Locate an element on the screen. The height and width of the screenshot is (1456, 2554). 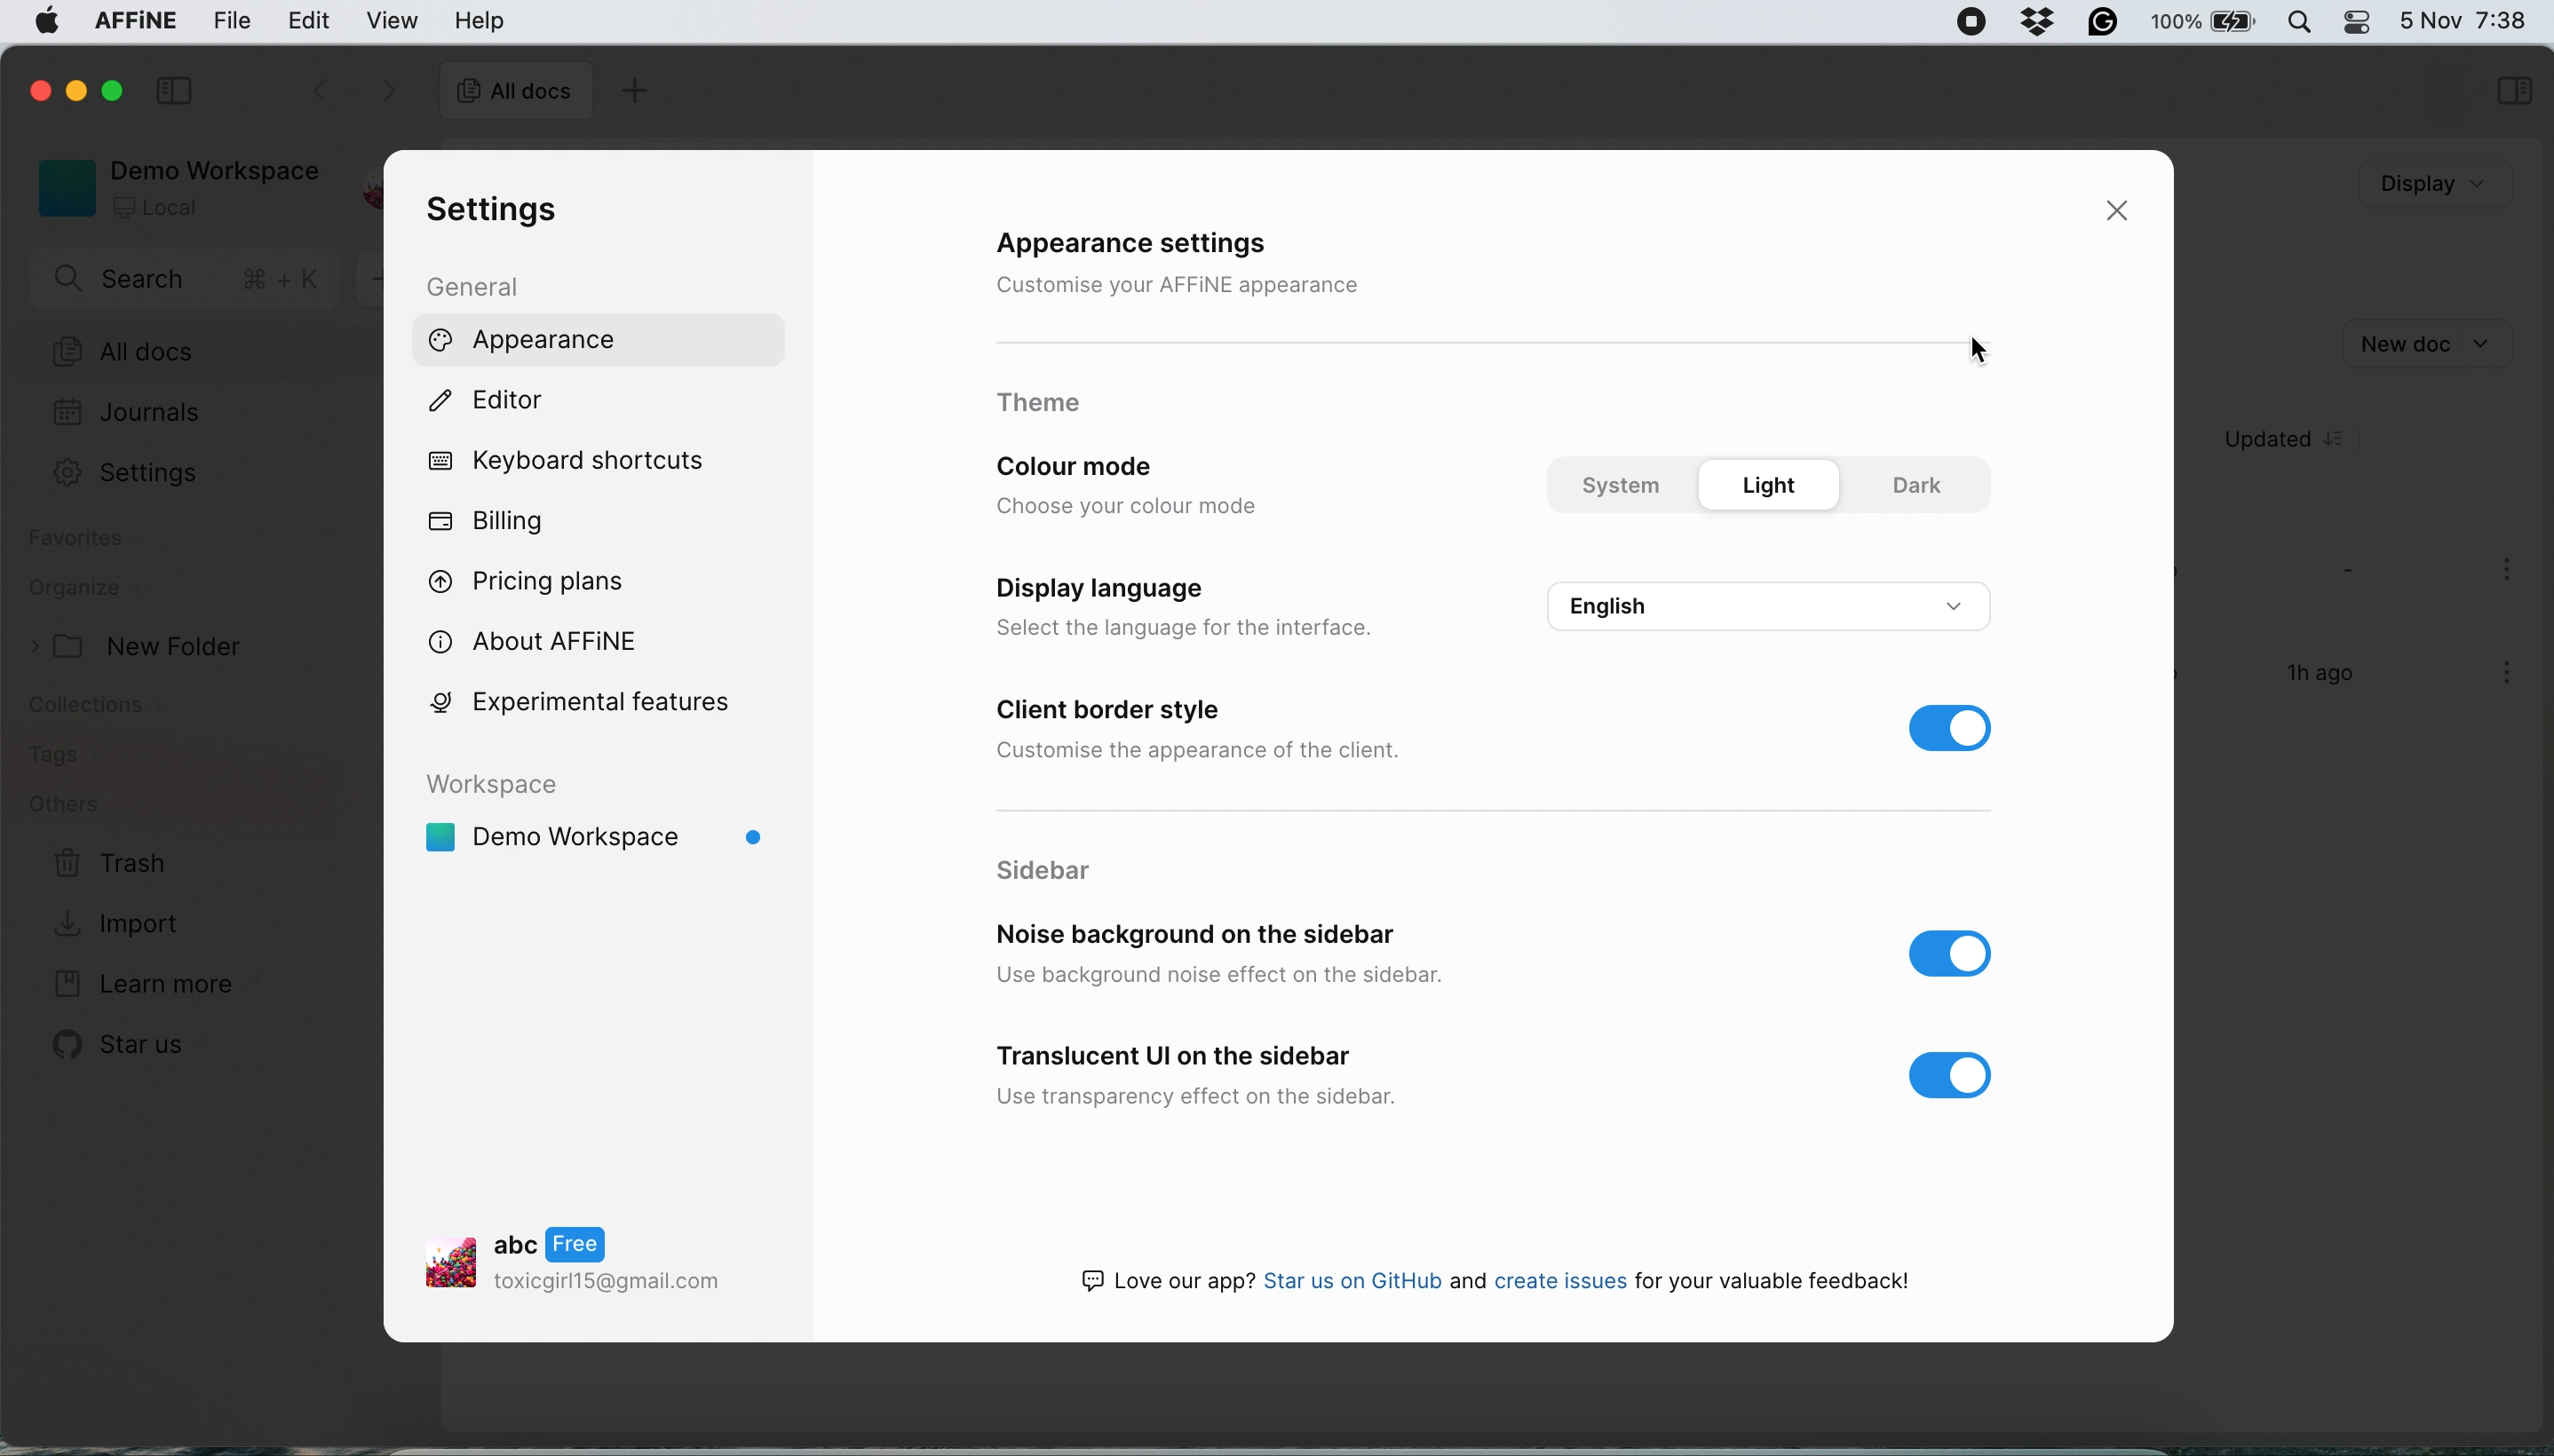
import is located at coordinates (143, 922).